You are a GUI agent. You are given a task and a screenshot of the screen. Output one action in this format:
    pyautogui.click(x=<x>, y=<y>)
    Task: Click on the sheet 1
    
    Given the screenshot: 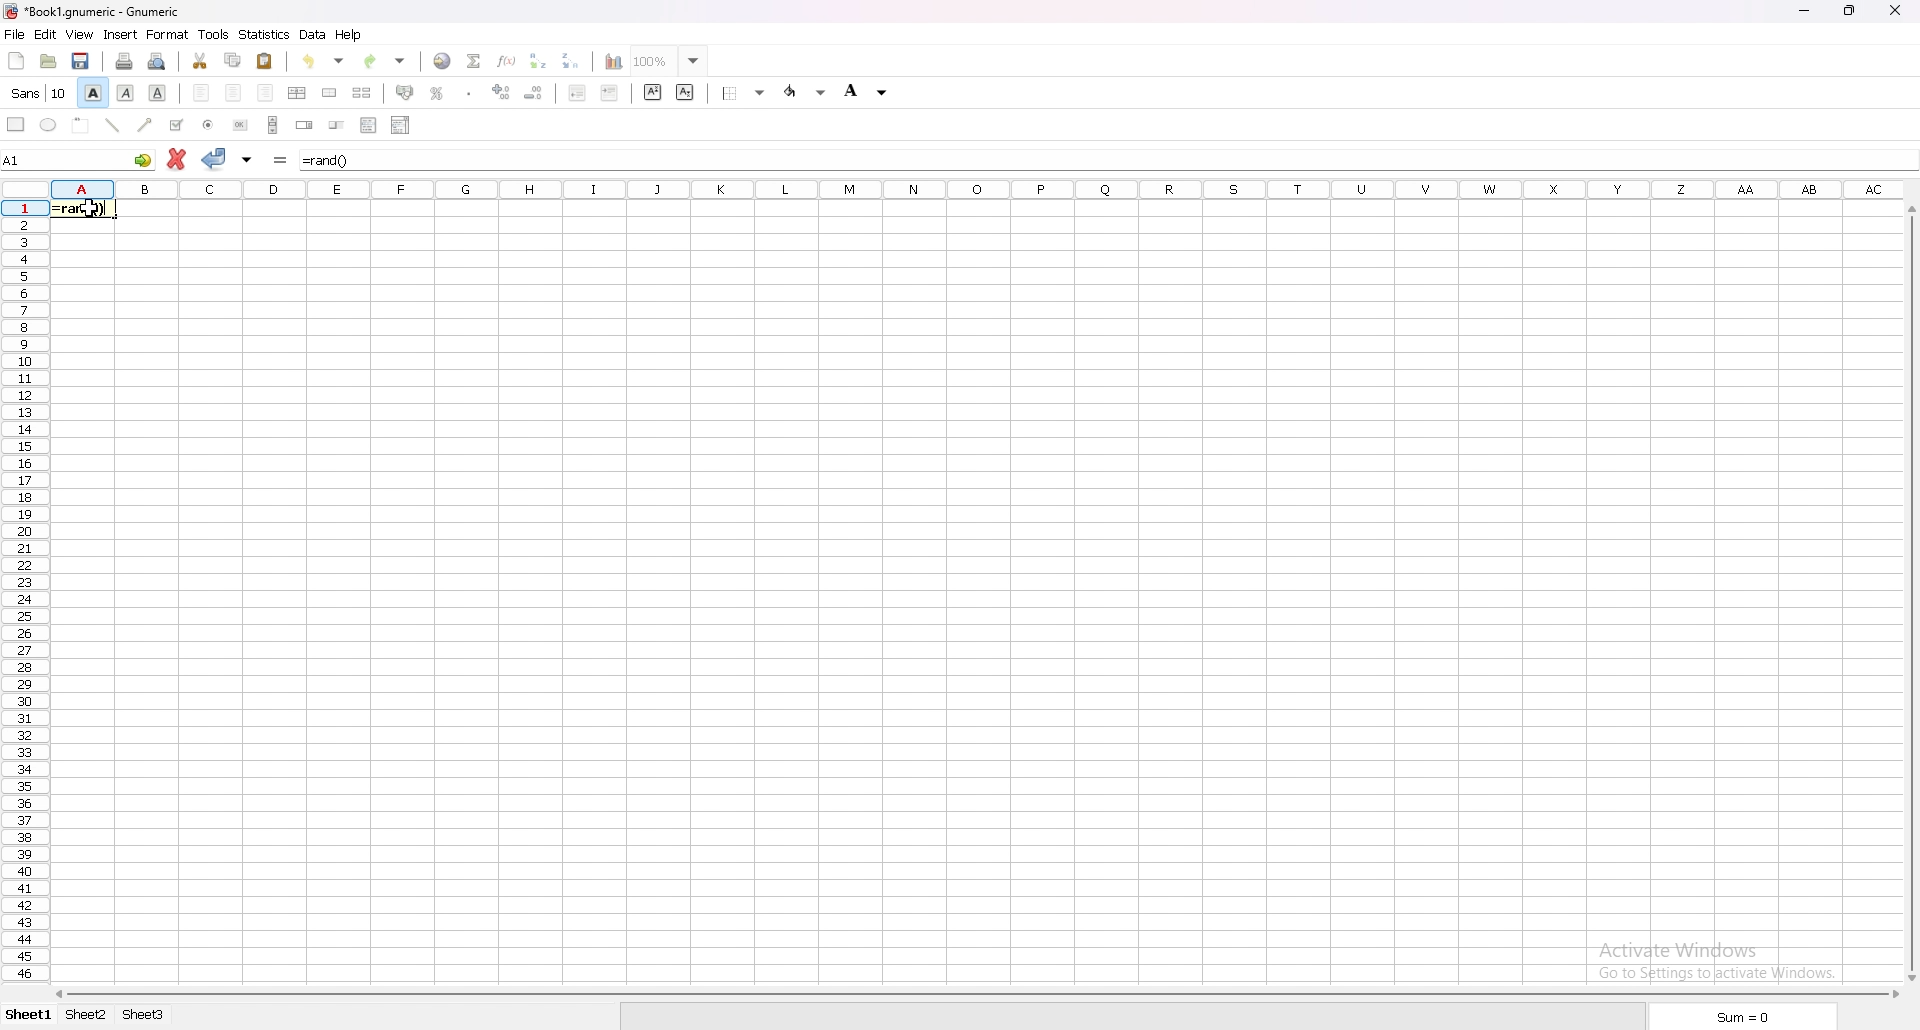 What is the action you would take?
    pyautogui.click(x=30, y=1016)
    